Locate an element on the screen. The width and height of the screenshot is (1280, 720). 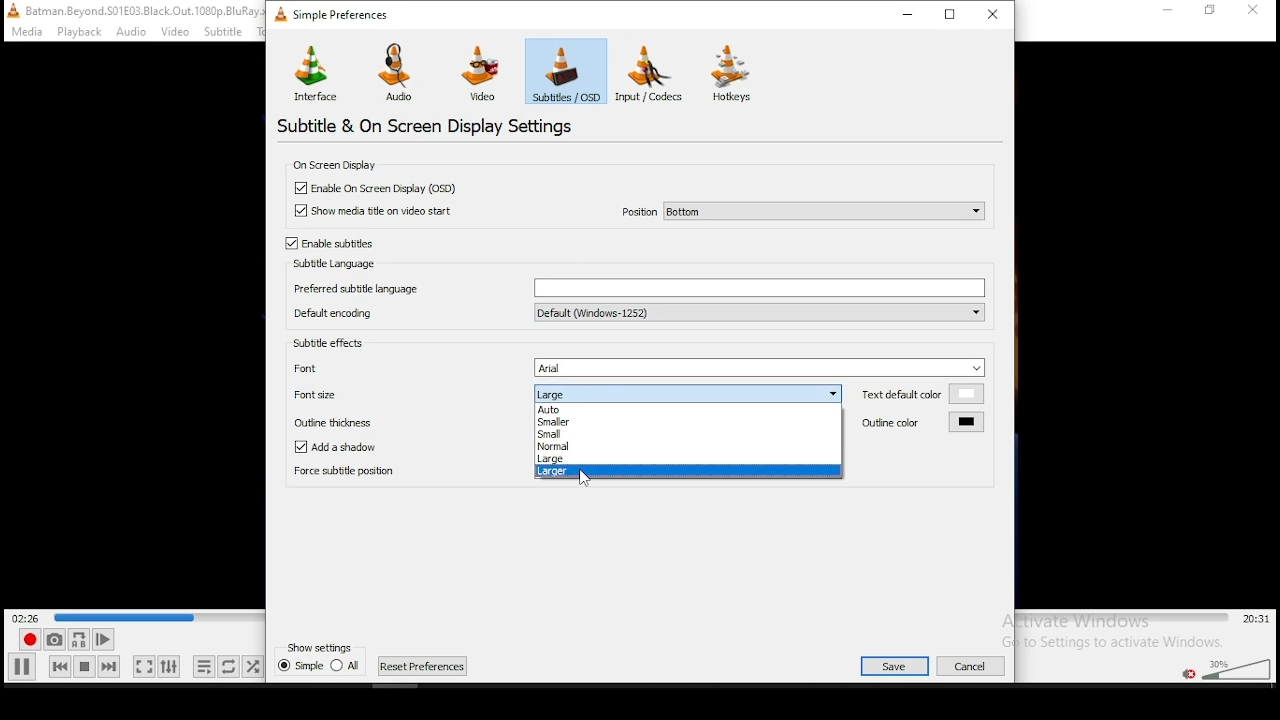
seek bar is located at coordinates (1123, 618).